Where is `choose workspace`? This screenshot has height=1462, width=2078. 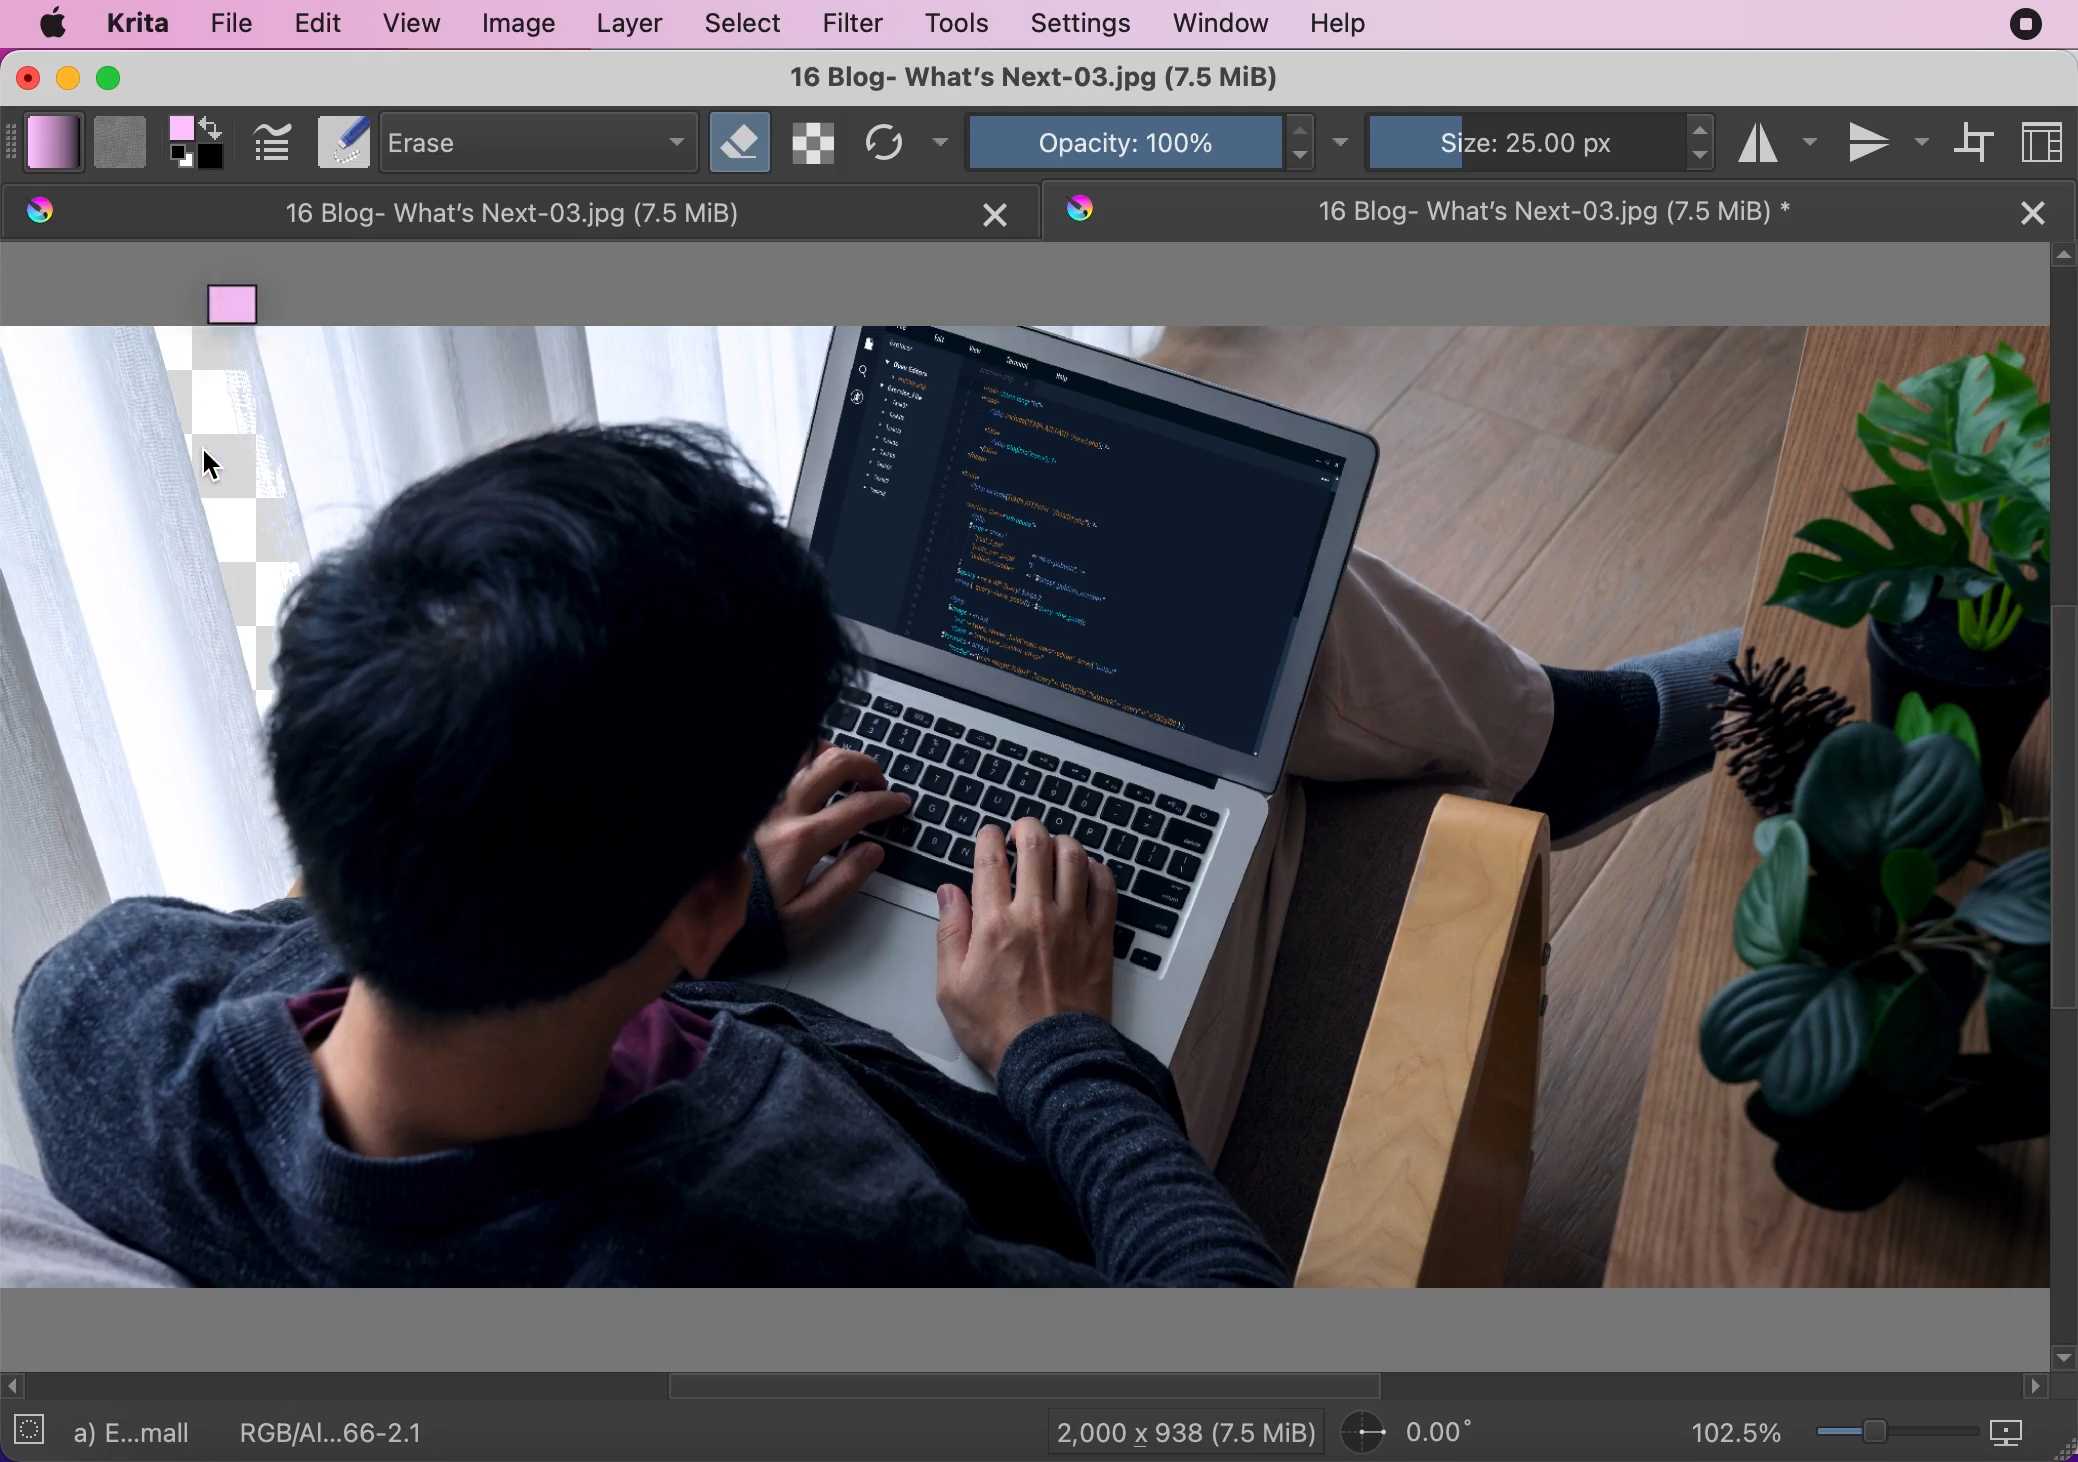
choose workspace is located at coordinates (2046, 141).